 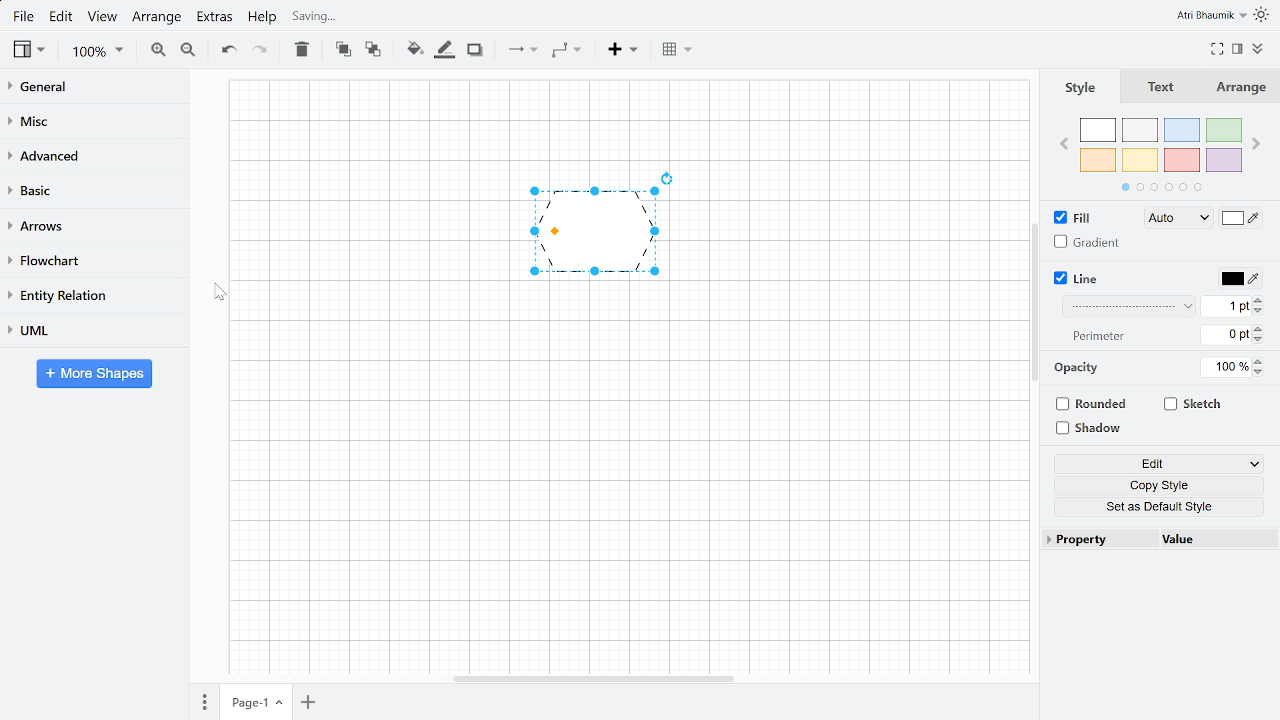 What do you see at coordinates (1091, 405) in the screenshot?
I see `Rounded` at bounding box center [1091, 405].